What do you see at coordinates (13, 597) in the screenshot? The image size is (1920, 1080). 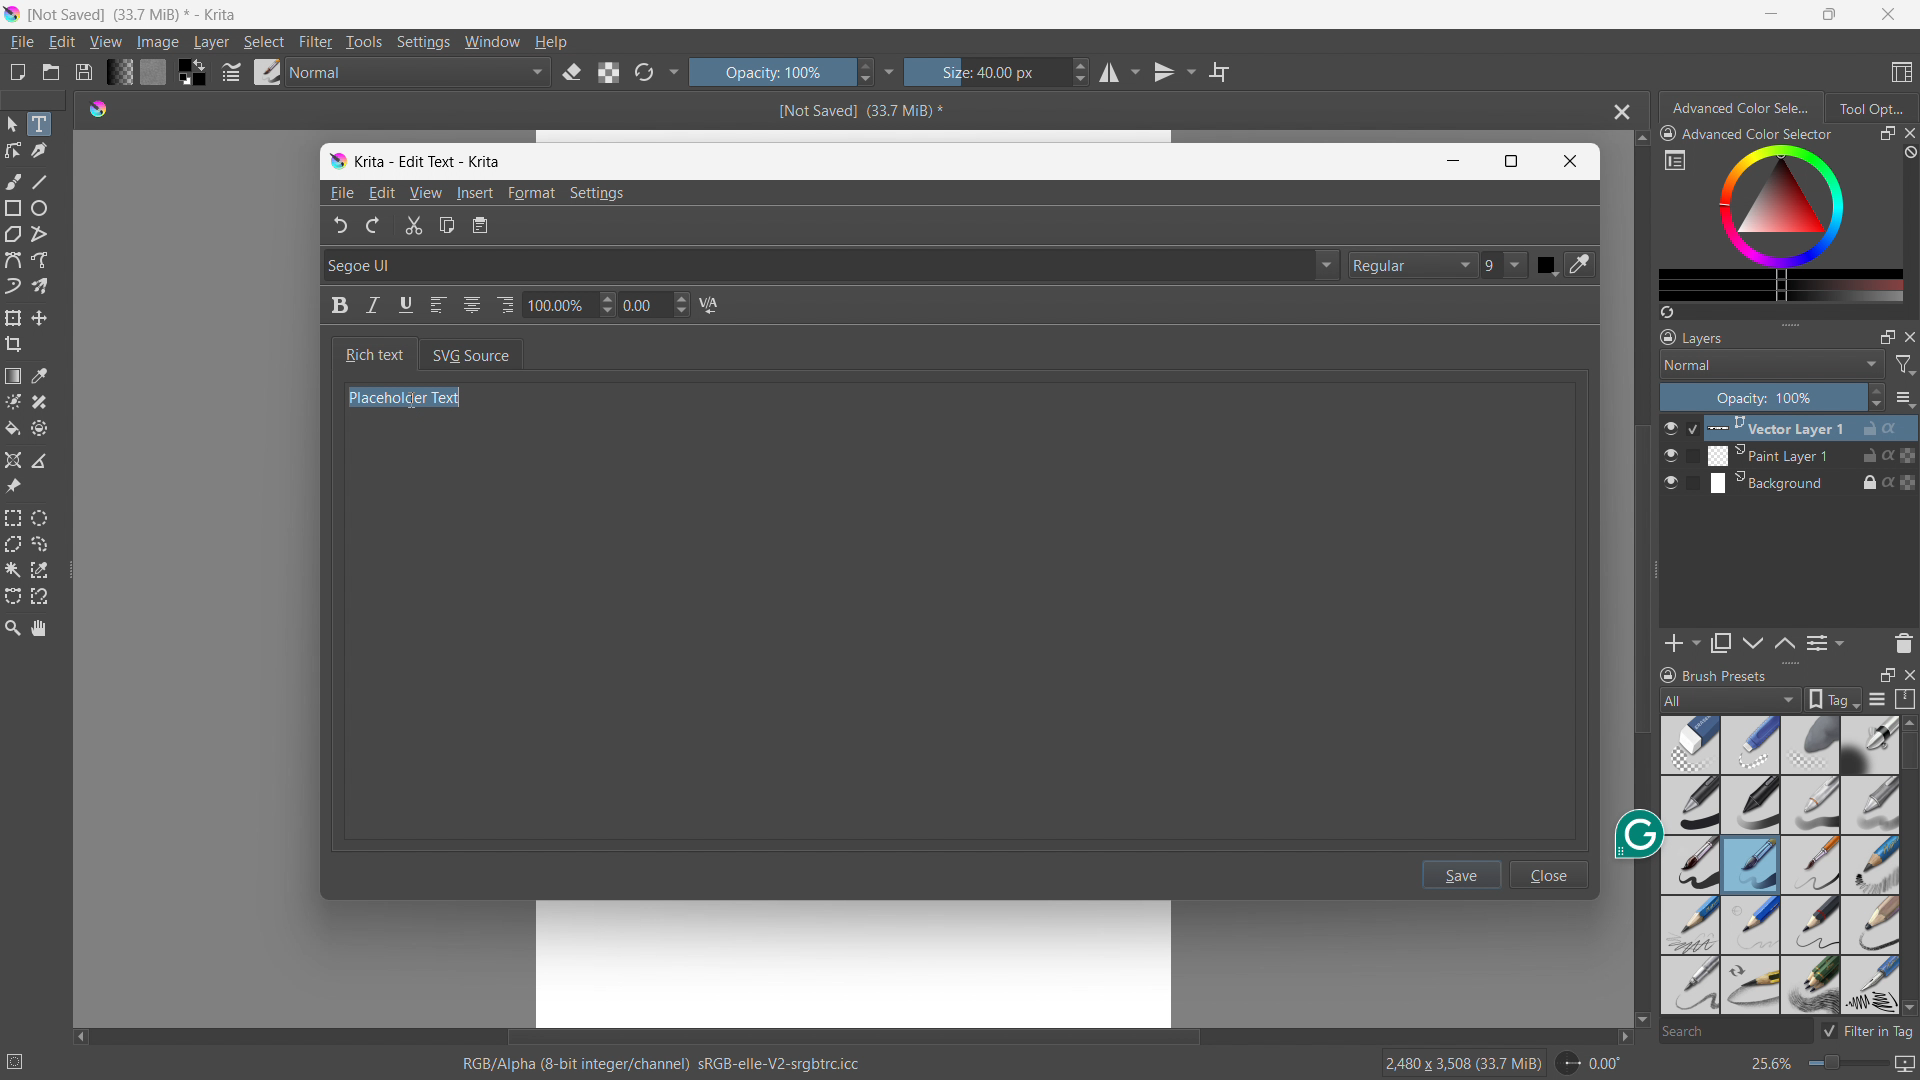 I see `bezier curve selection tool` at bounding box center [13, 597].